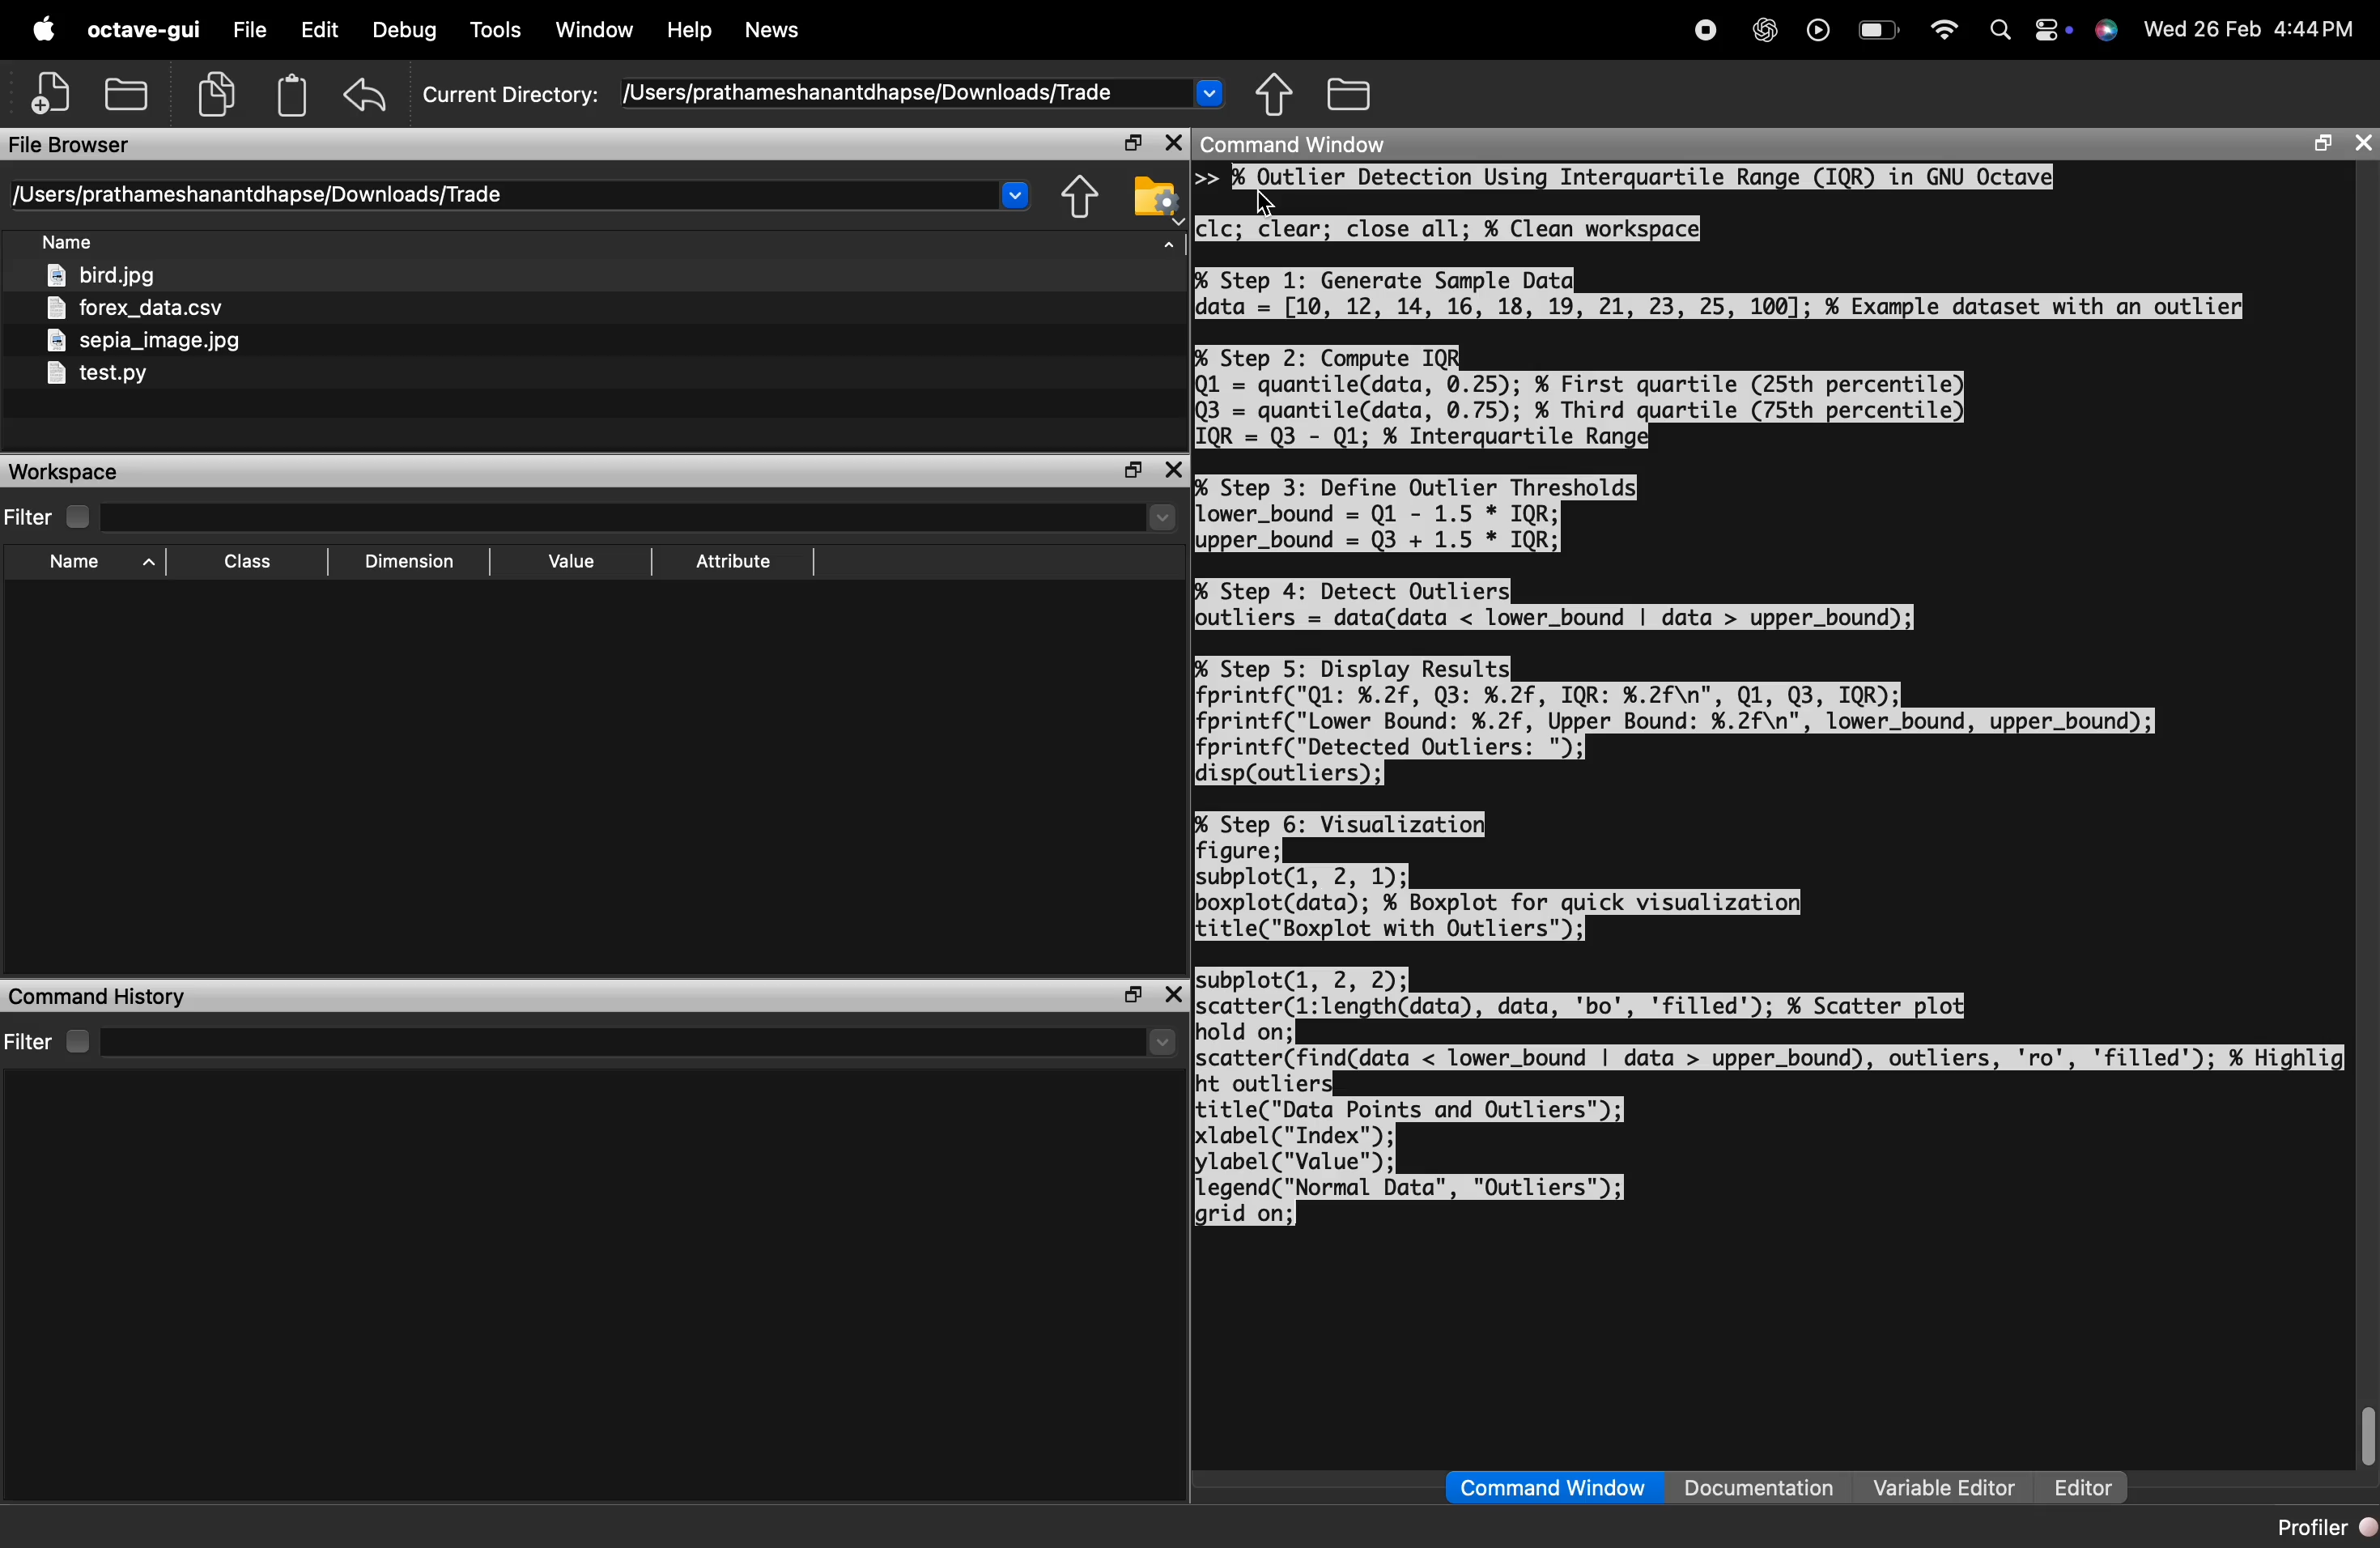 This screenshot has width=2380, height=1548. I want to click on % Step 2: Compute IQR]

Ql = quantile(data, 0.25); % First quartile (25th percentile)
Q3 = quantile(data, 0.75); % Third quartile (75th percentile)
IQR = Q3 - Q1; % Interquartile Range, so click(1580, 397).